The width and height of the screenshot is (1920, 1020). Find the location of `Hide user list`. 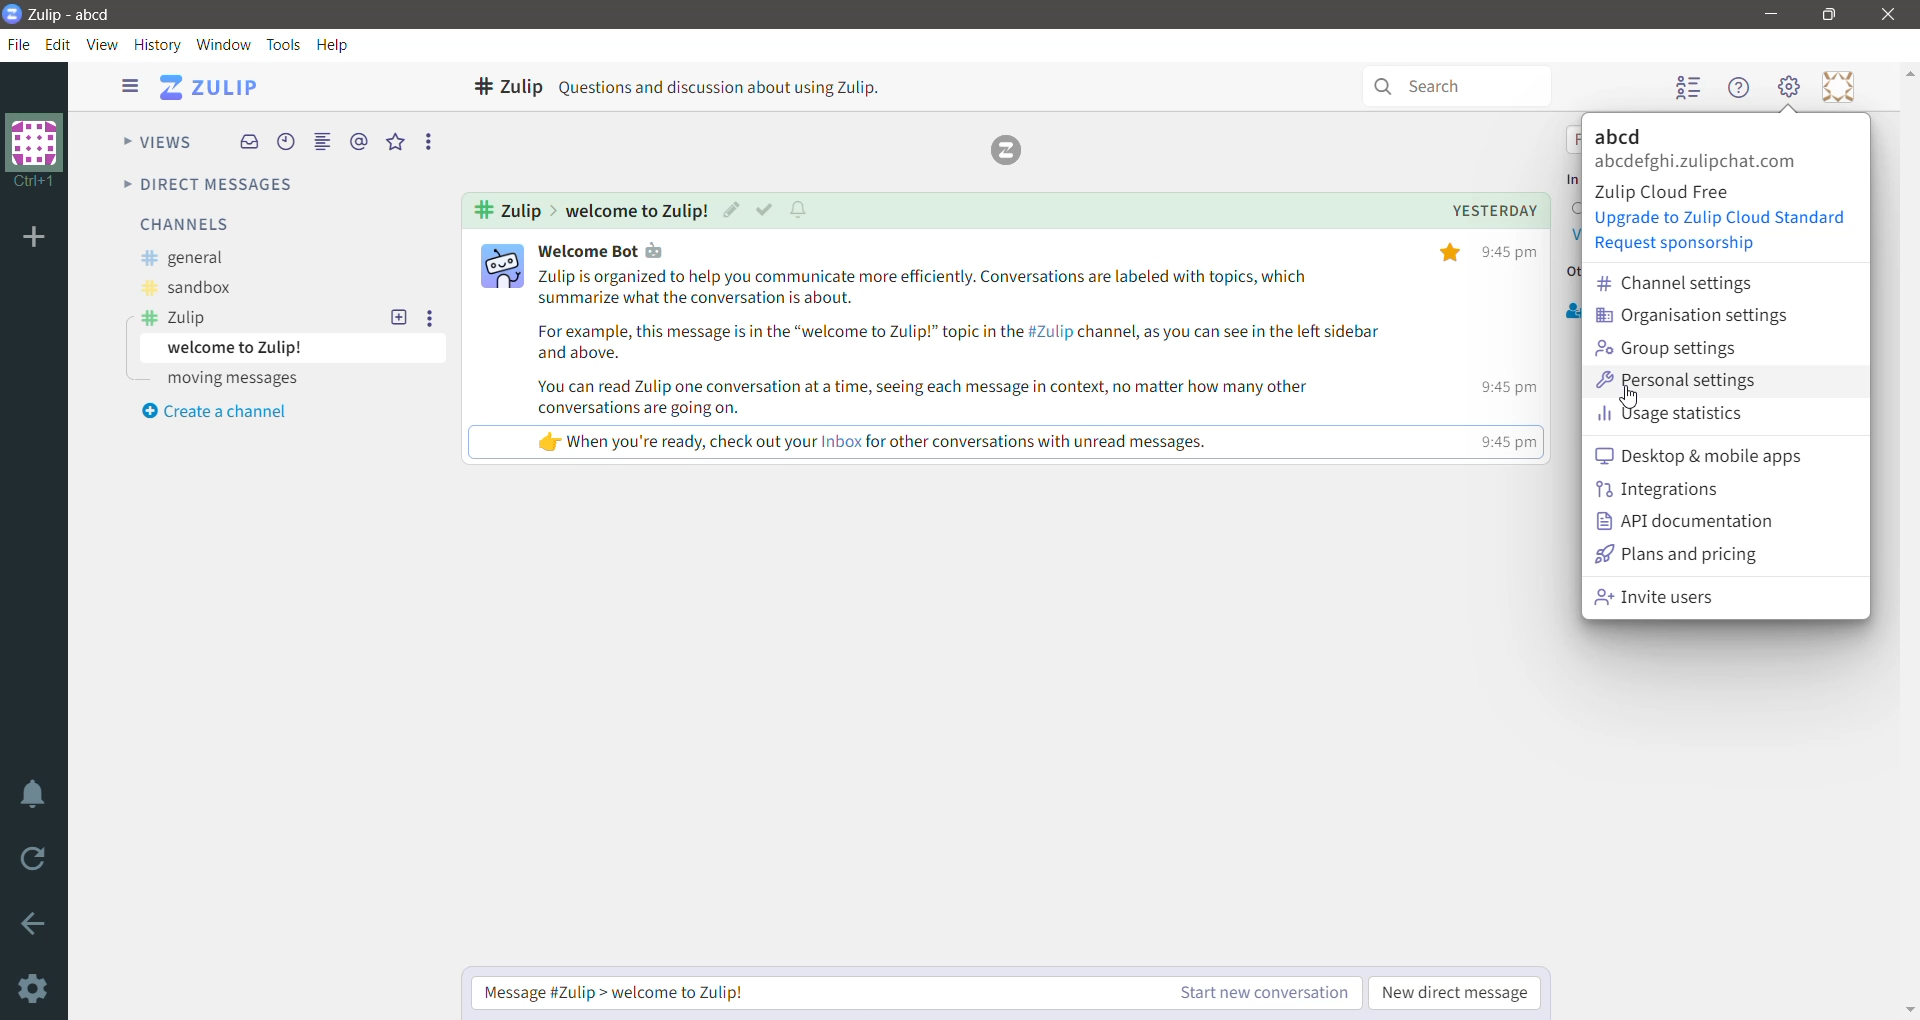

Hide user list is located at coordinates (1690, 88).